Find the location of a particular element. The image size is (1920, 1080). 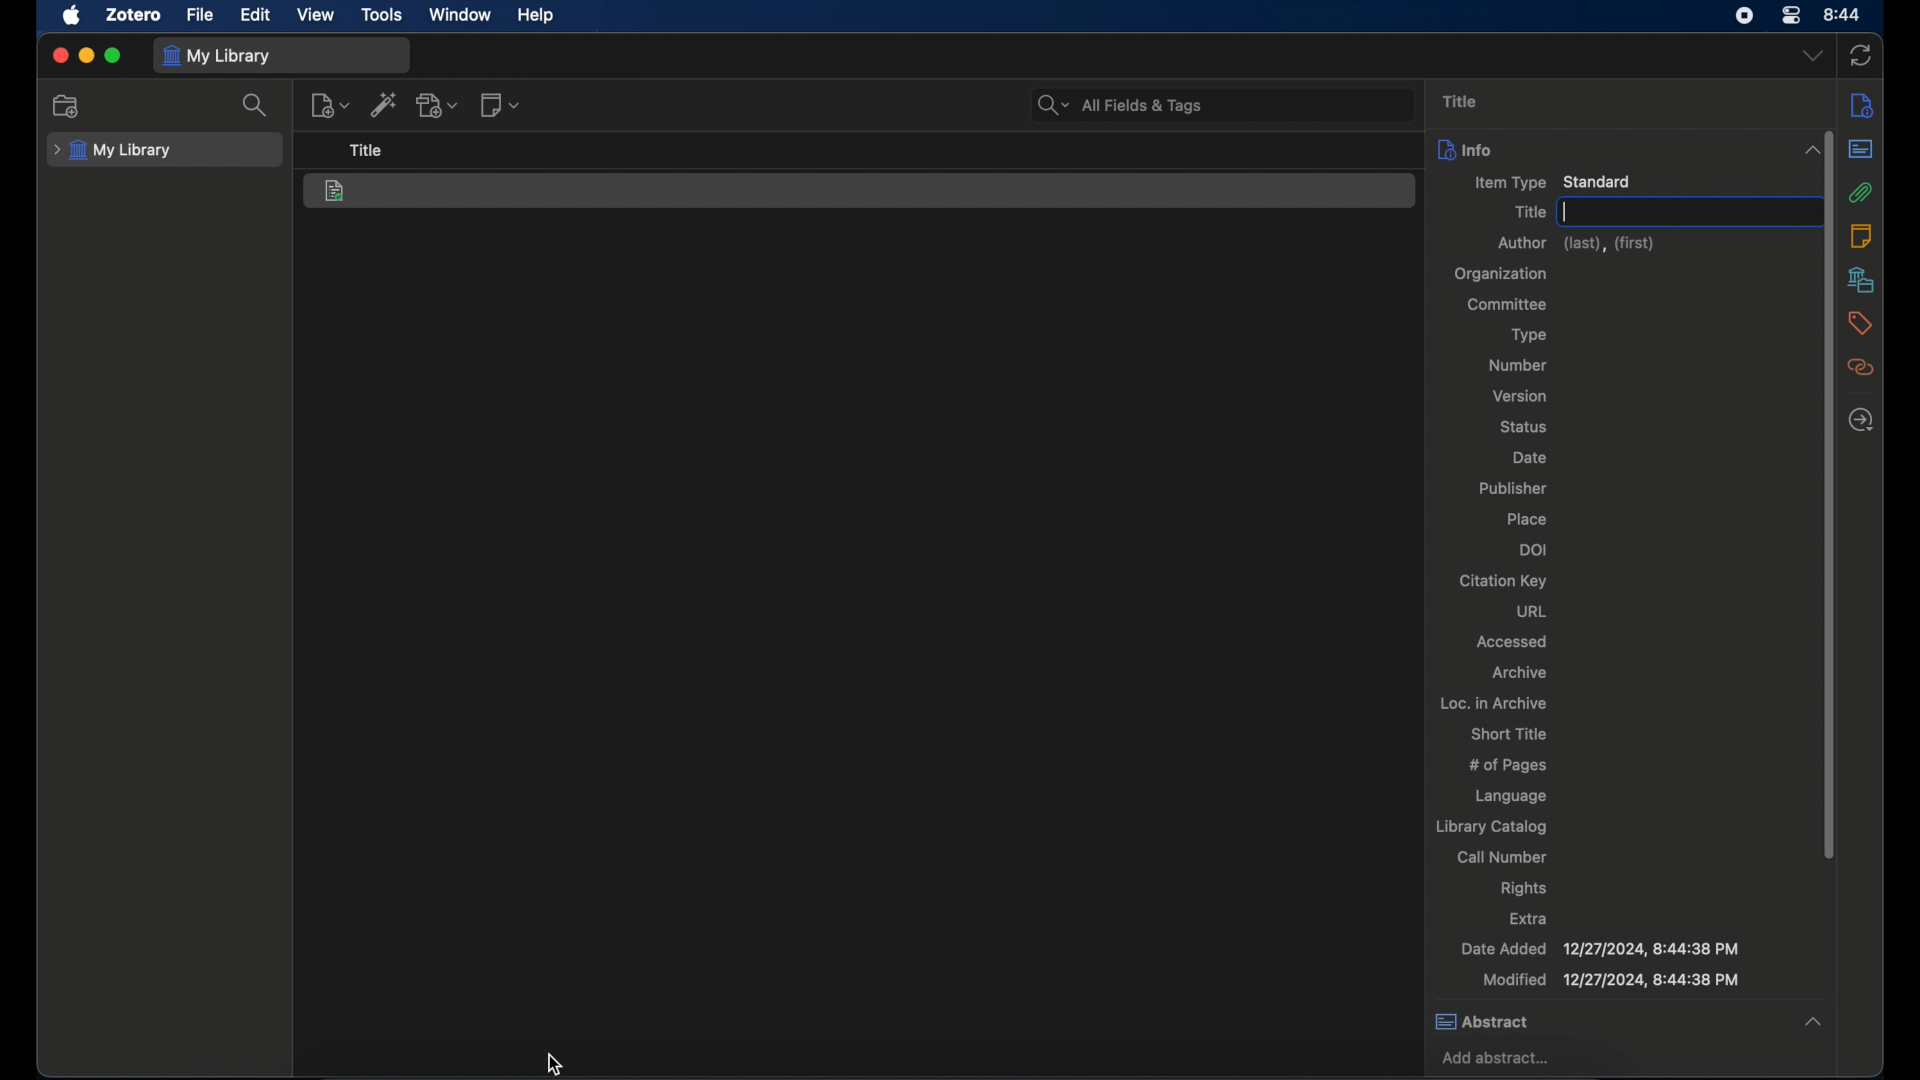

library catalog is located at coordinates (1492, 828).